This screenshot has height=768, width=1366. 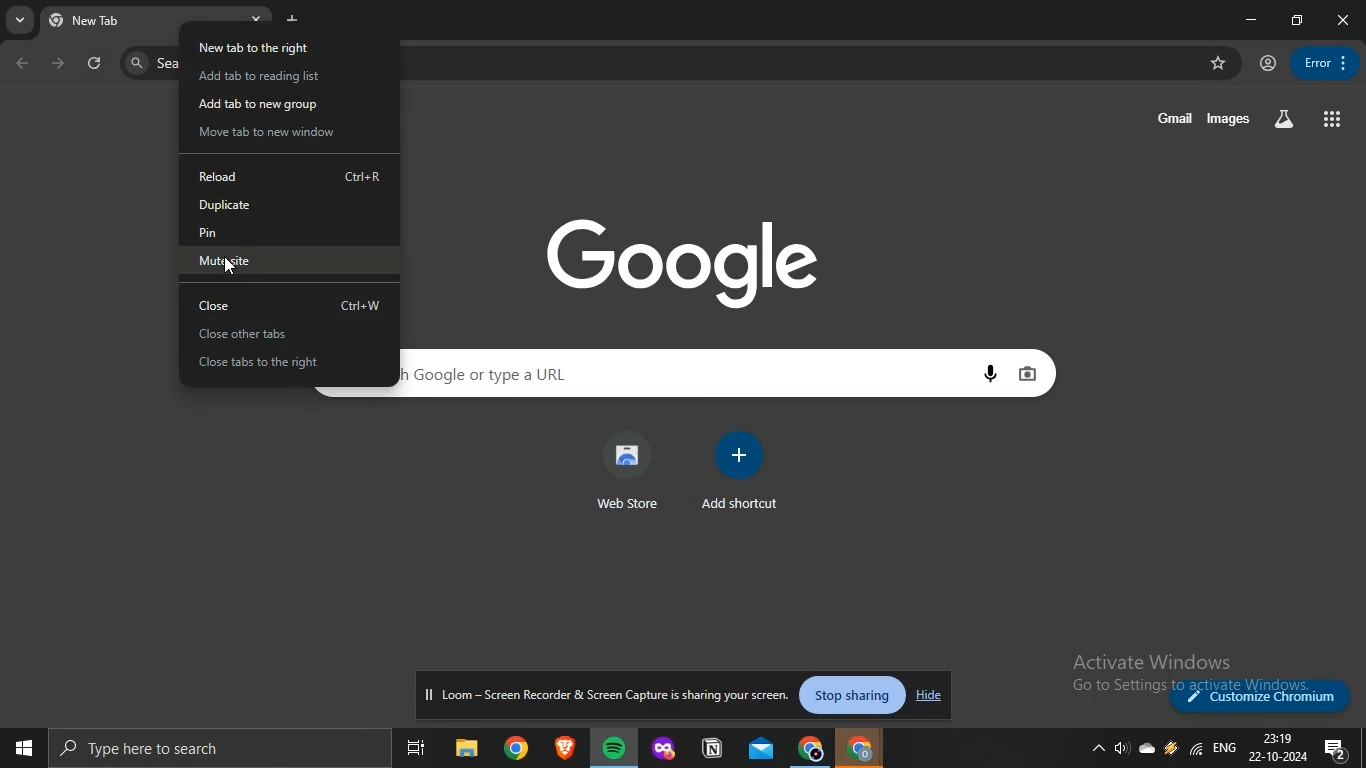 I want to click on move tab to new window, so click(x=275, y=134).